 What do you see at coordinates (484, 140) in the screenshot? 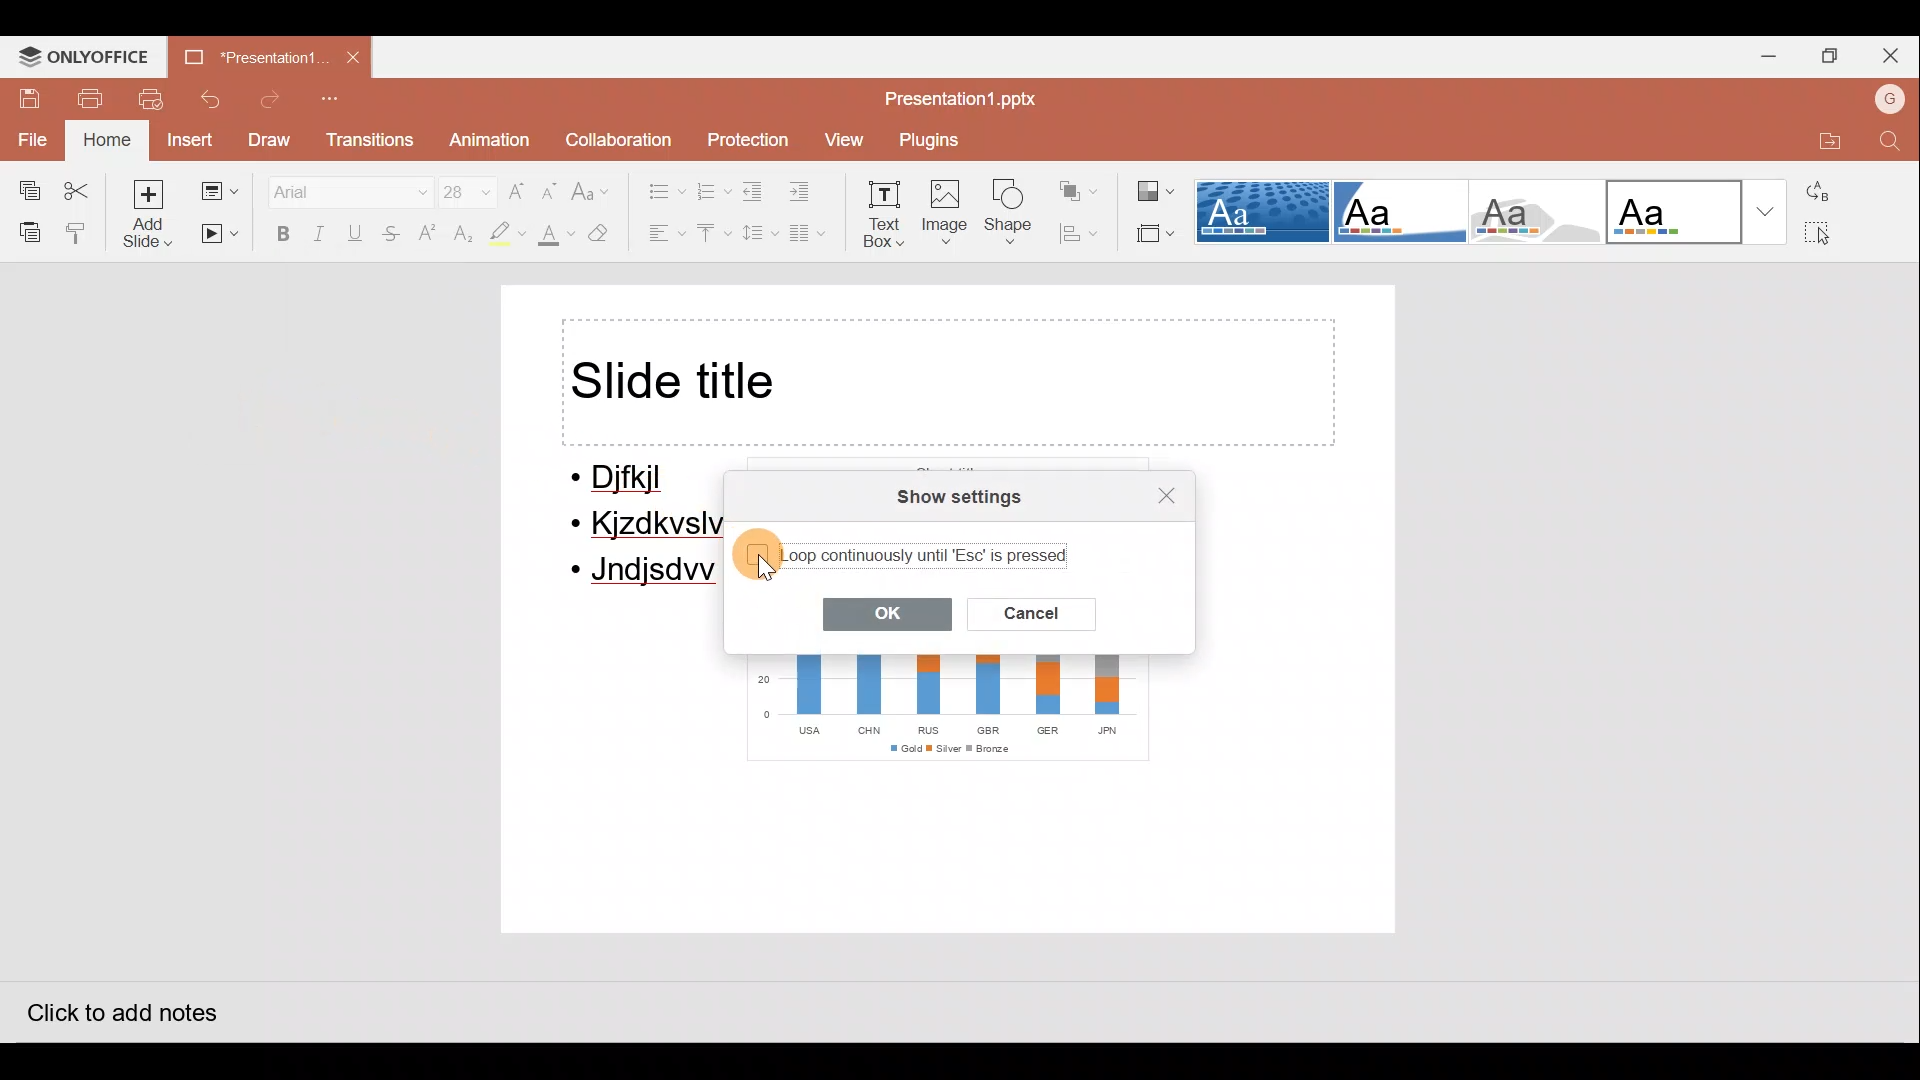
I see `Animation` at bounding box center [484, 140].